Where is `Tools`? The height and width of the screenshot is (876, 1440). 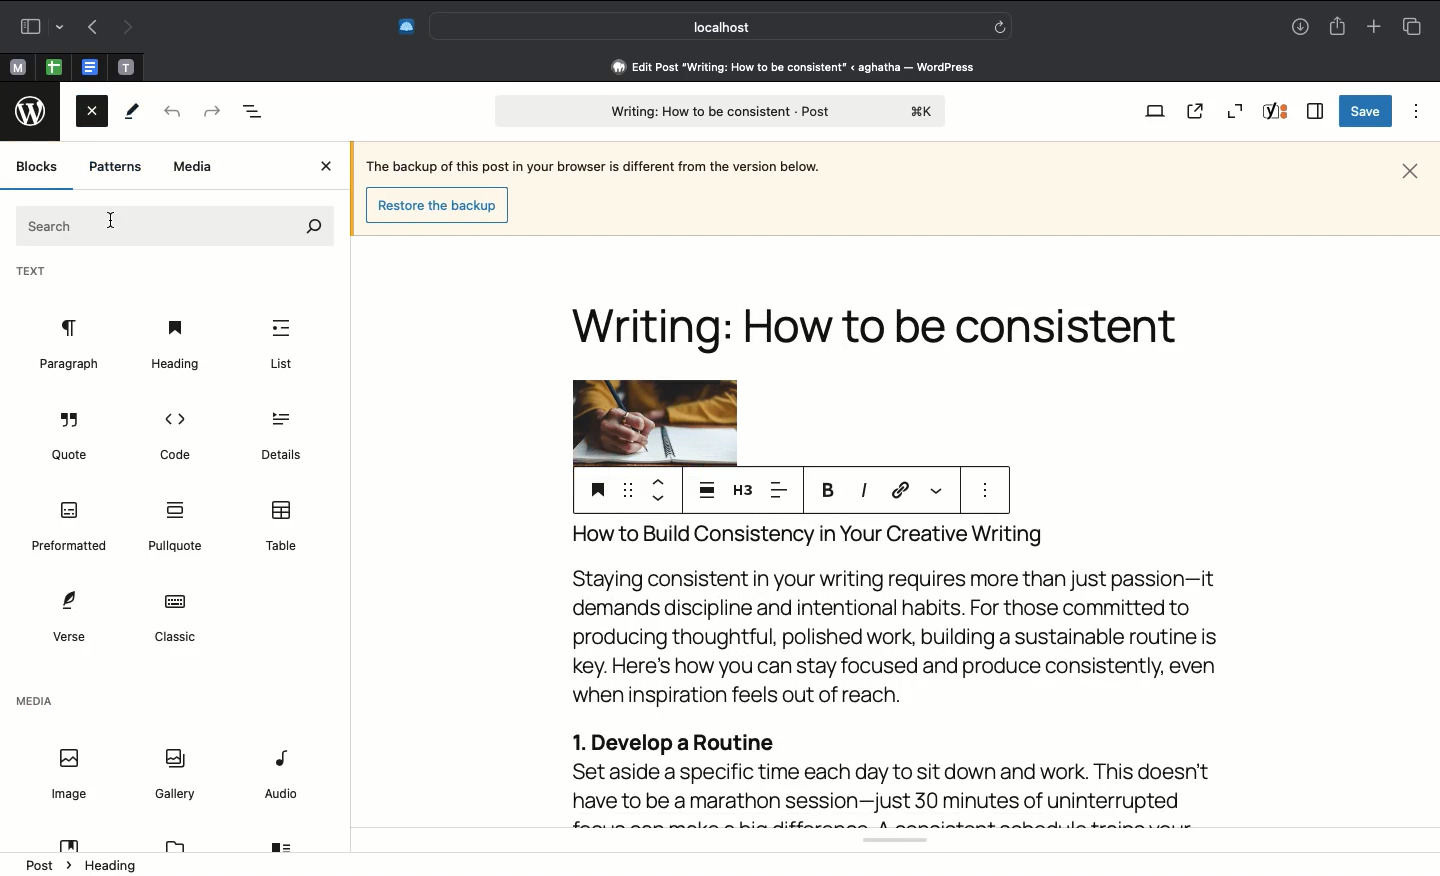
Tools is located at coordinates (134, 111).